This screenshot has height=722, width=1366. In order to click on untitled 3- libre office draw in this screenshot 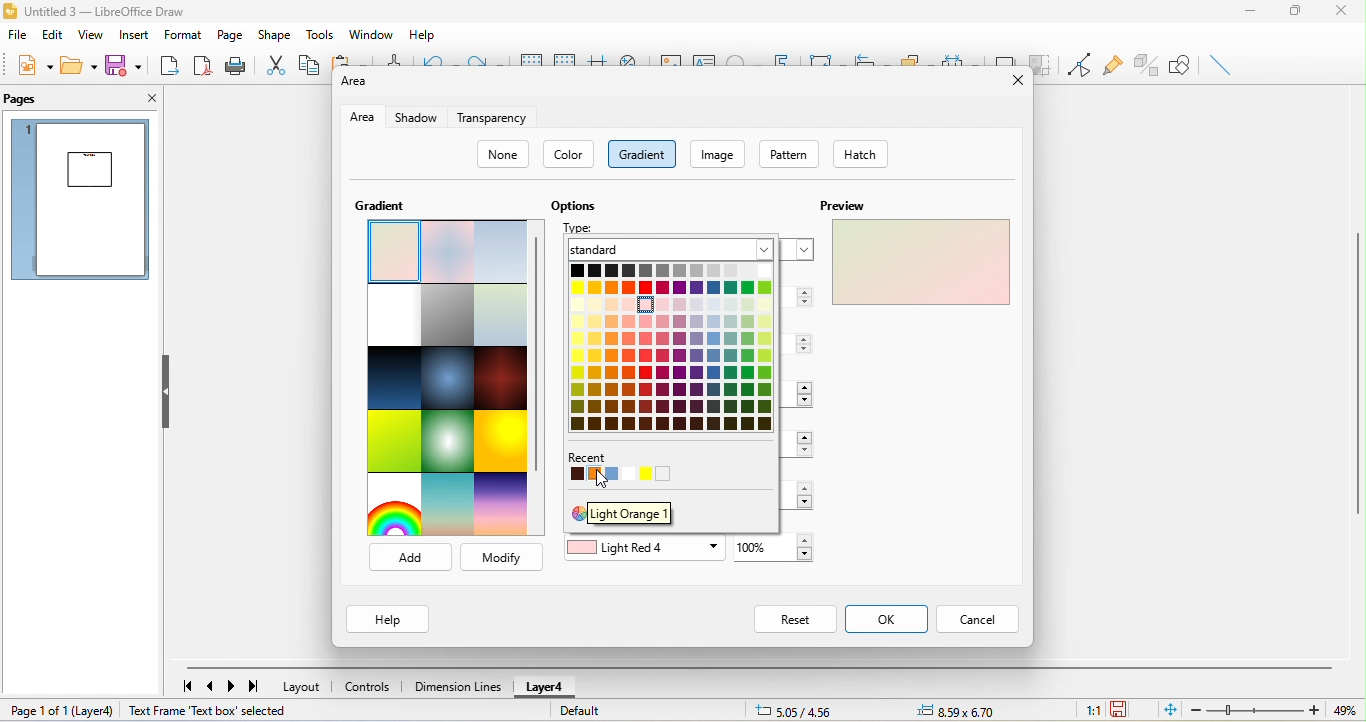, I will do `click(111, 10)`.